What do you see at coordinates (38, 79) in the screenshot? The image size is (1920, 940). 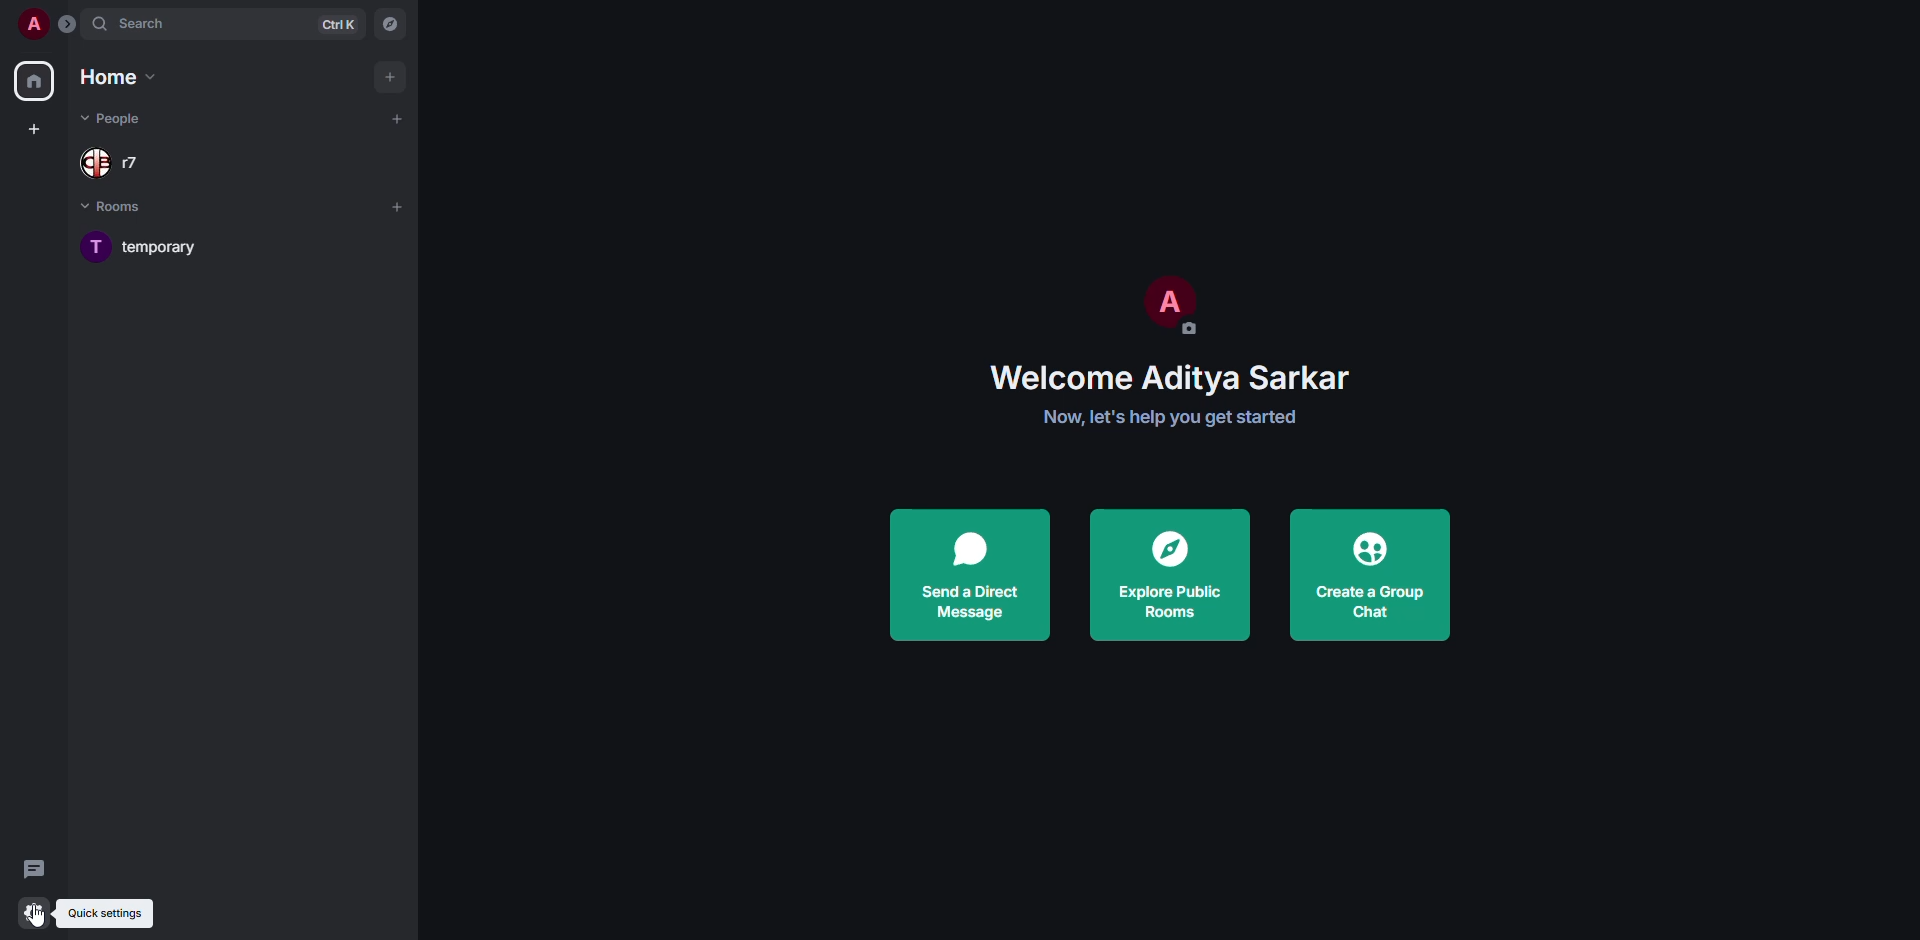 I see `home` at bounding box center [38, 79].